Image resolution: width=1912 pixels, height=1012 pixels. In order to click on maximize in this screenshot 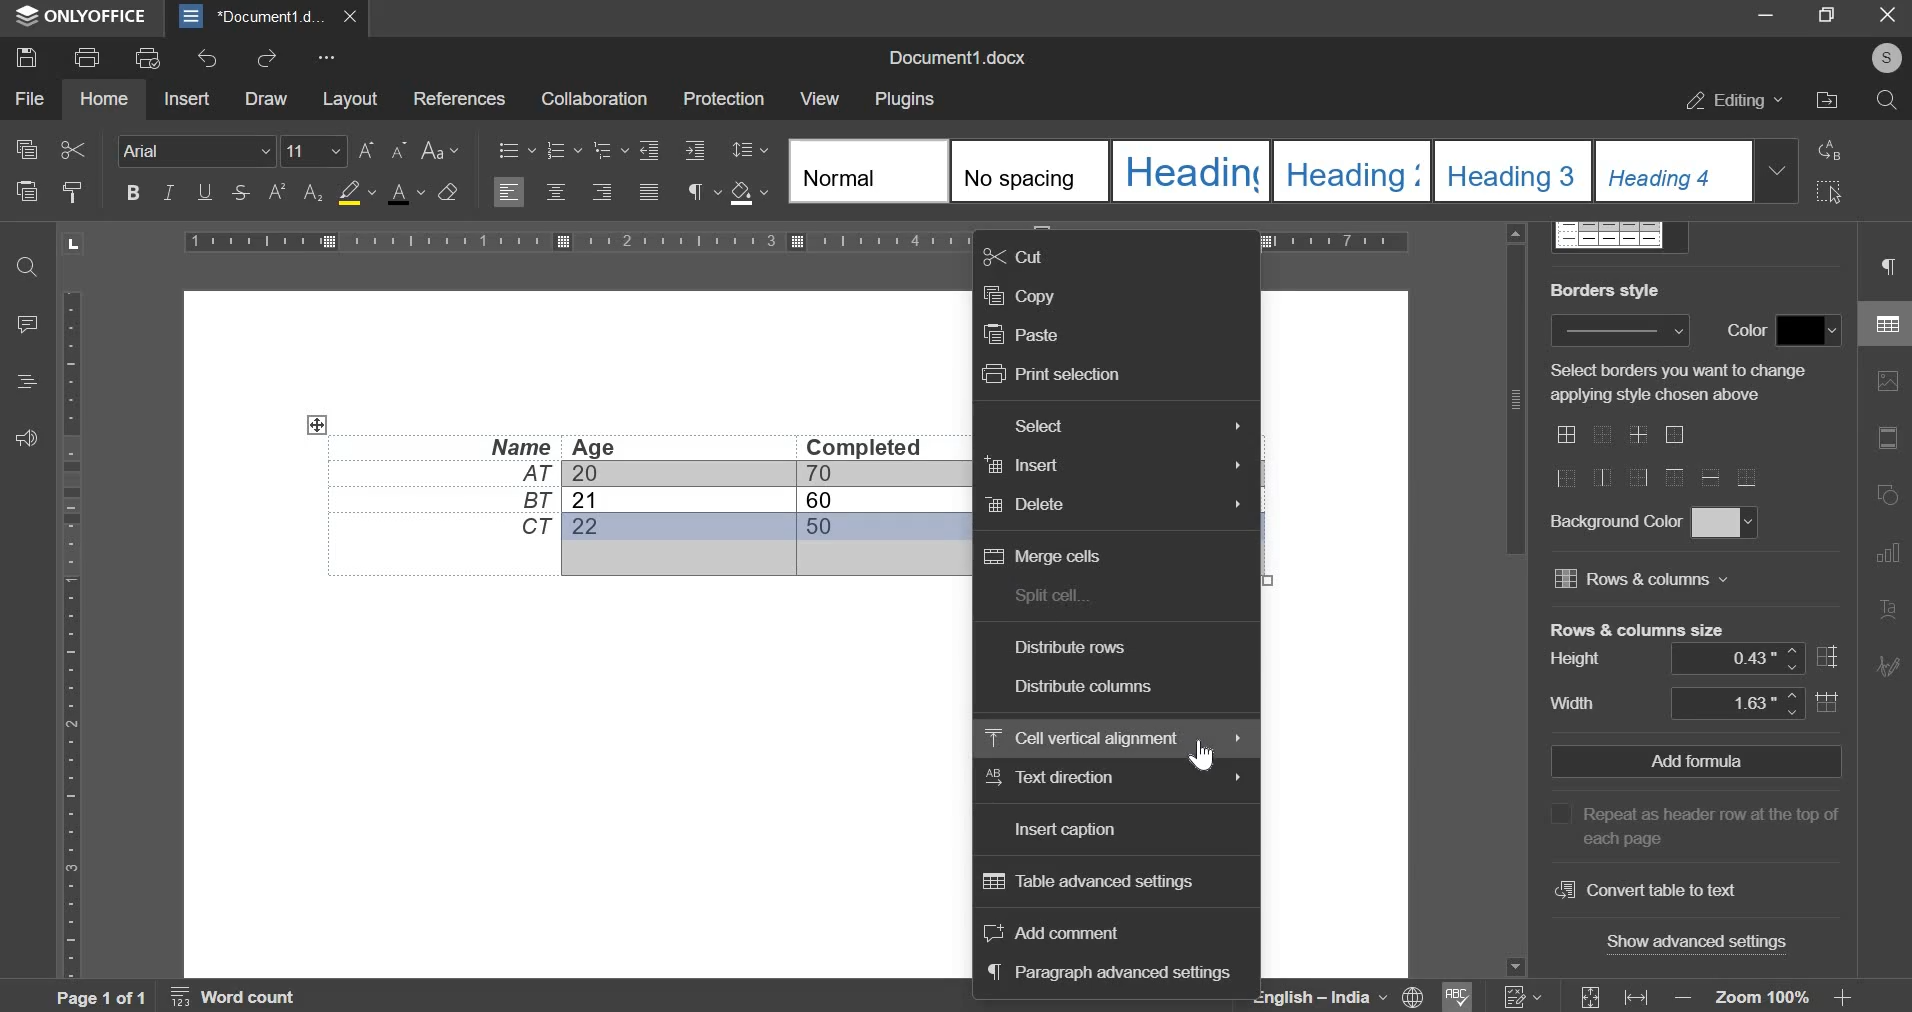, I will do `click(1825, 14)`.